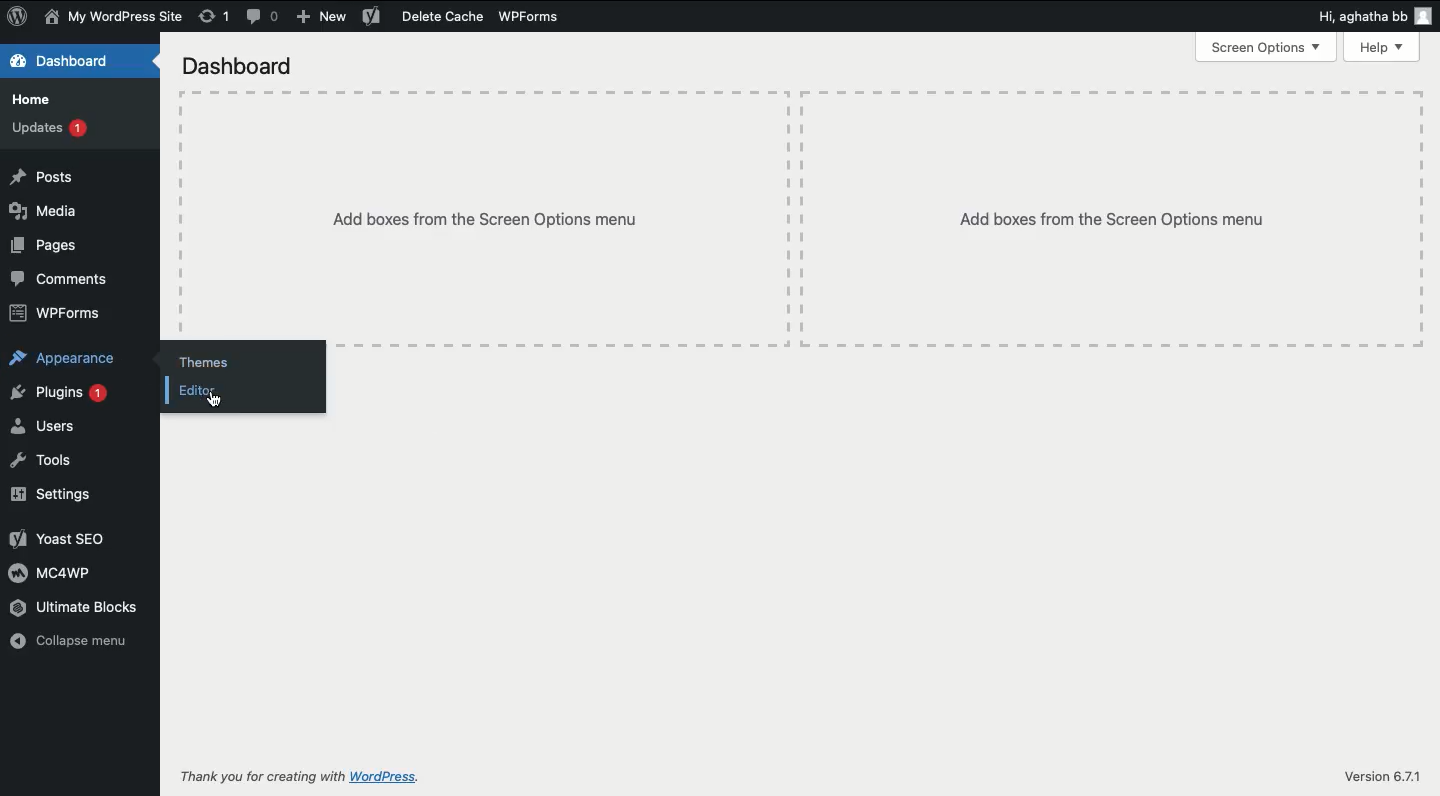 The height and width of the screenshot is (796, 1440). I want to click on collapse menu, so click(62, 643).